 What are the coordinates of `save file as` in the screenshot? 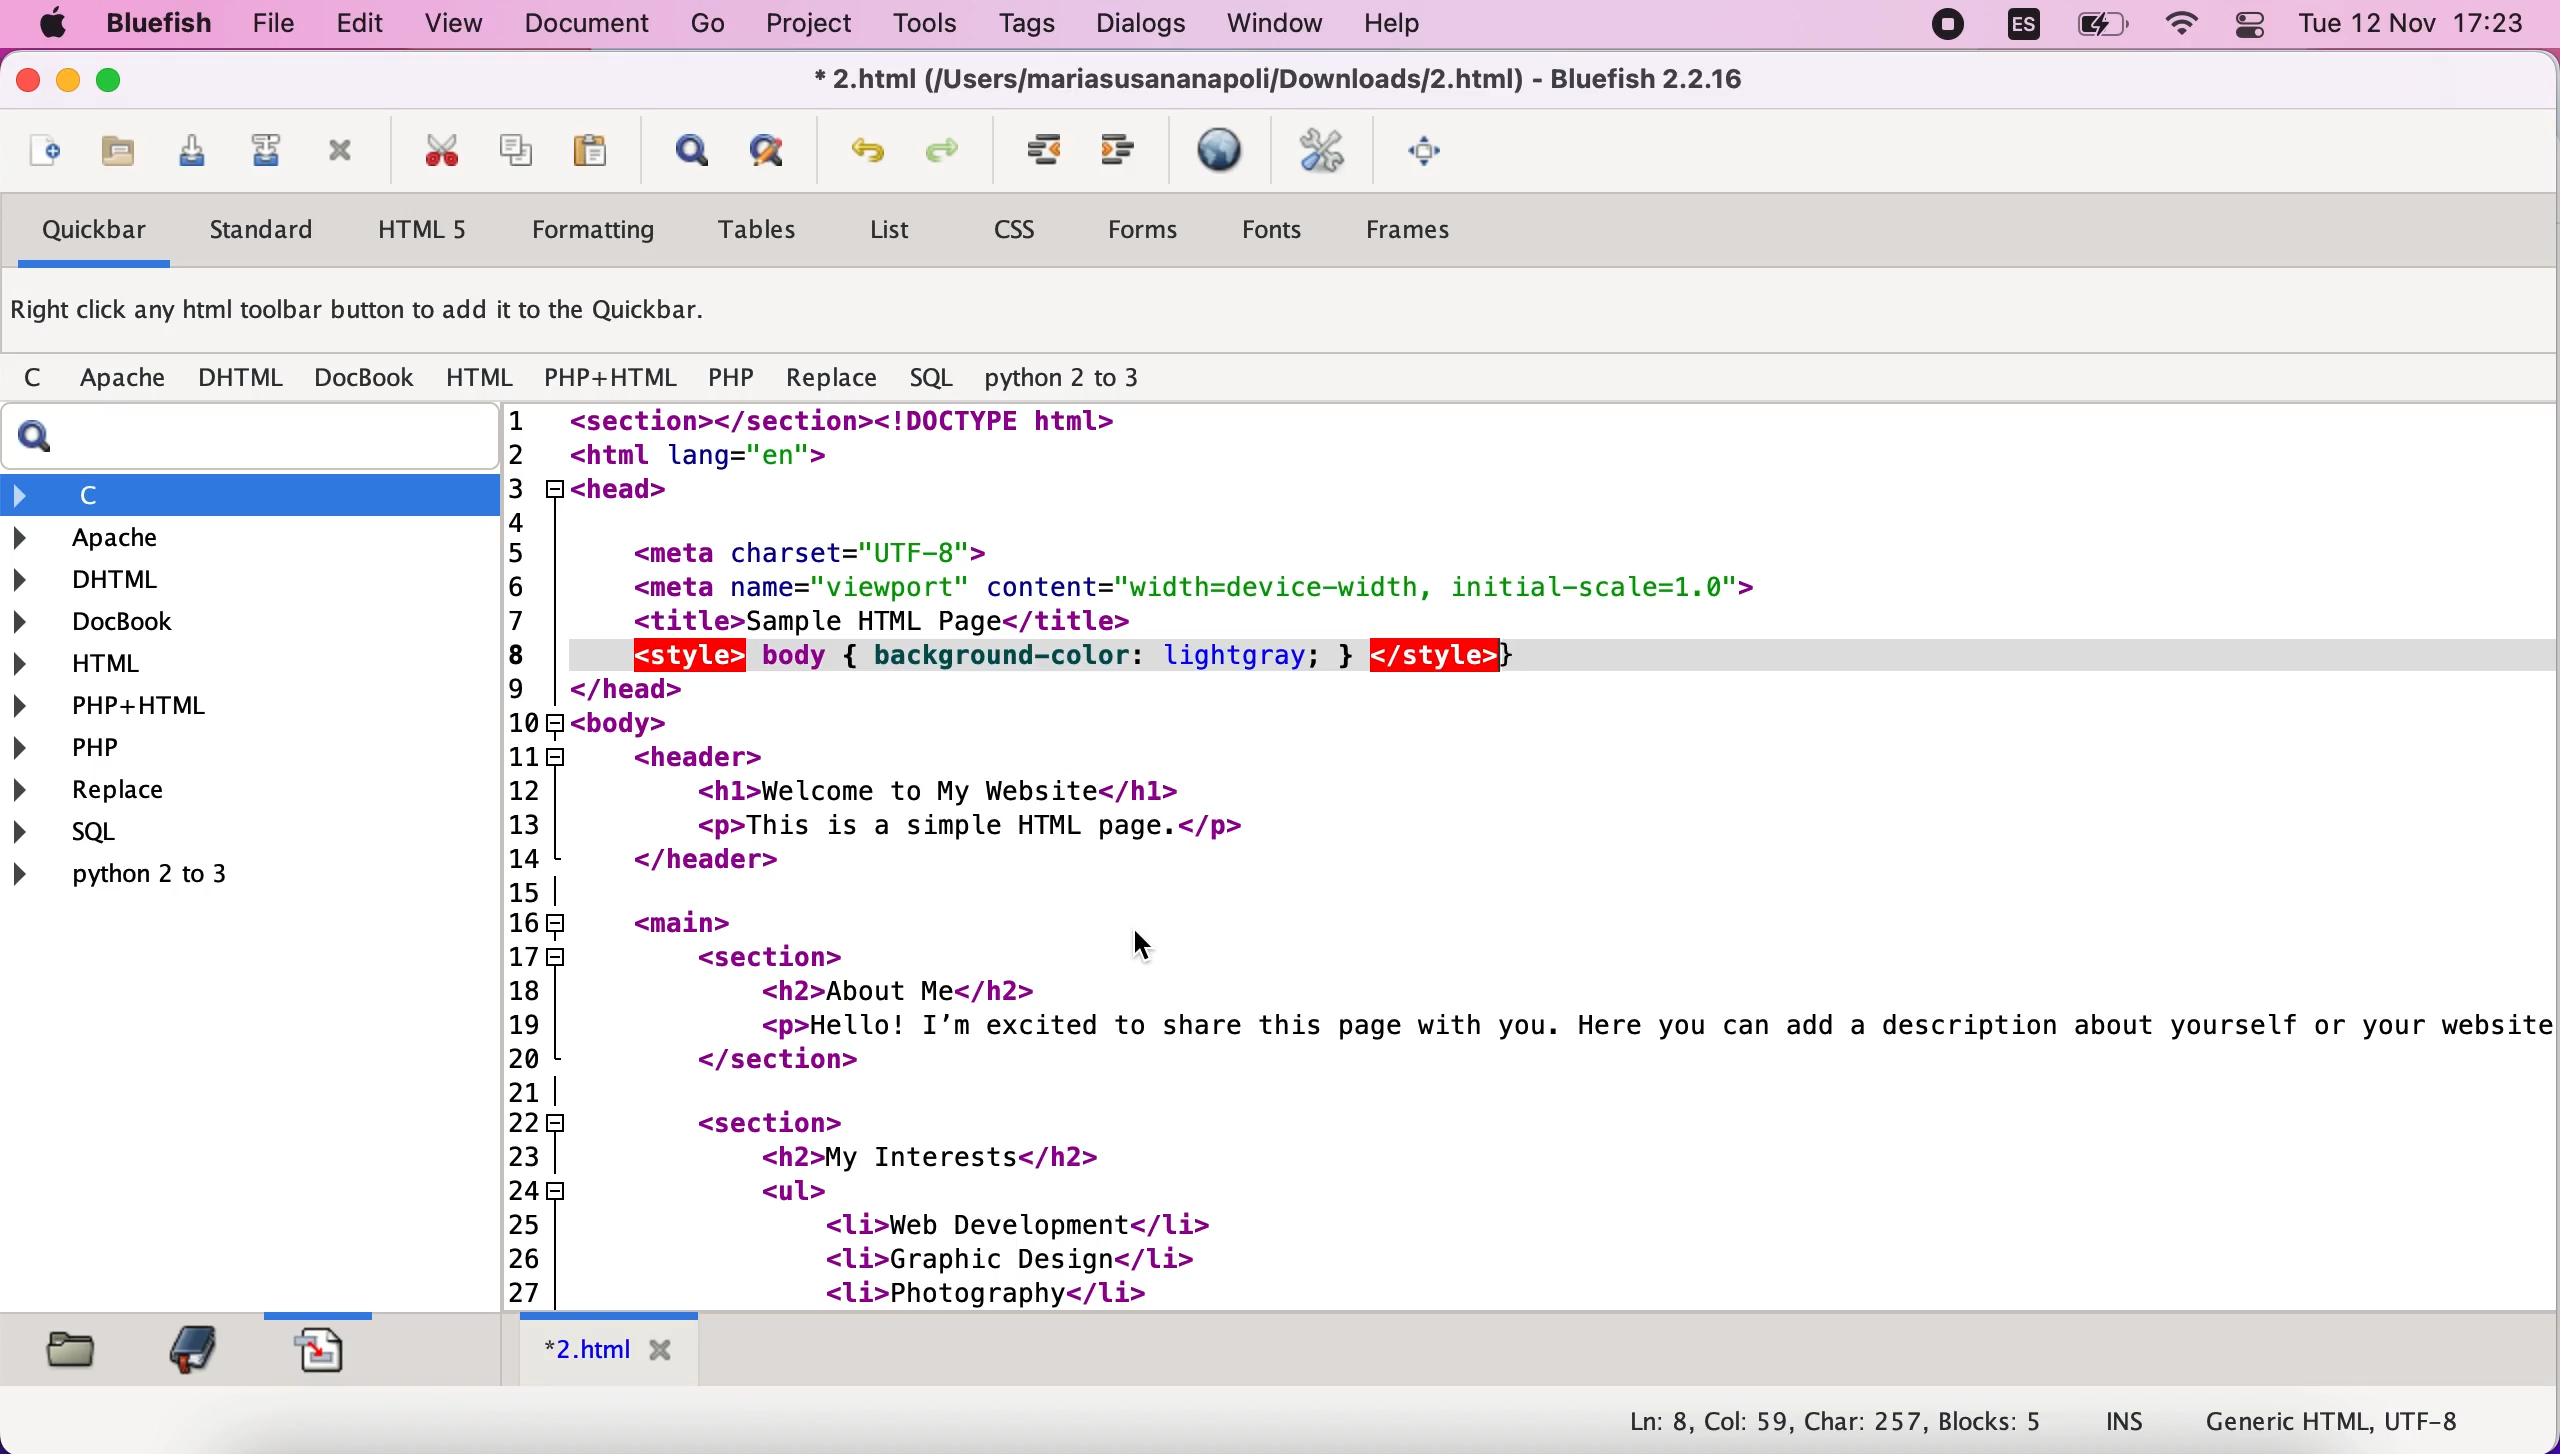 It's located at (270, 151).